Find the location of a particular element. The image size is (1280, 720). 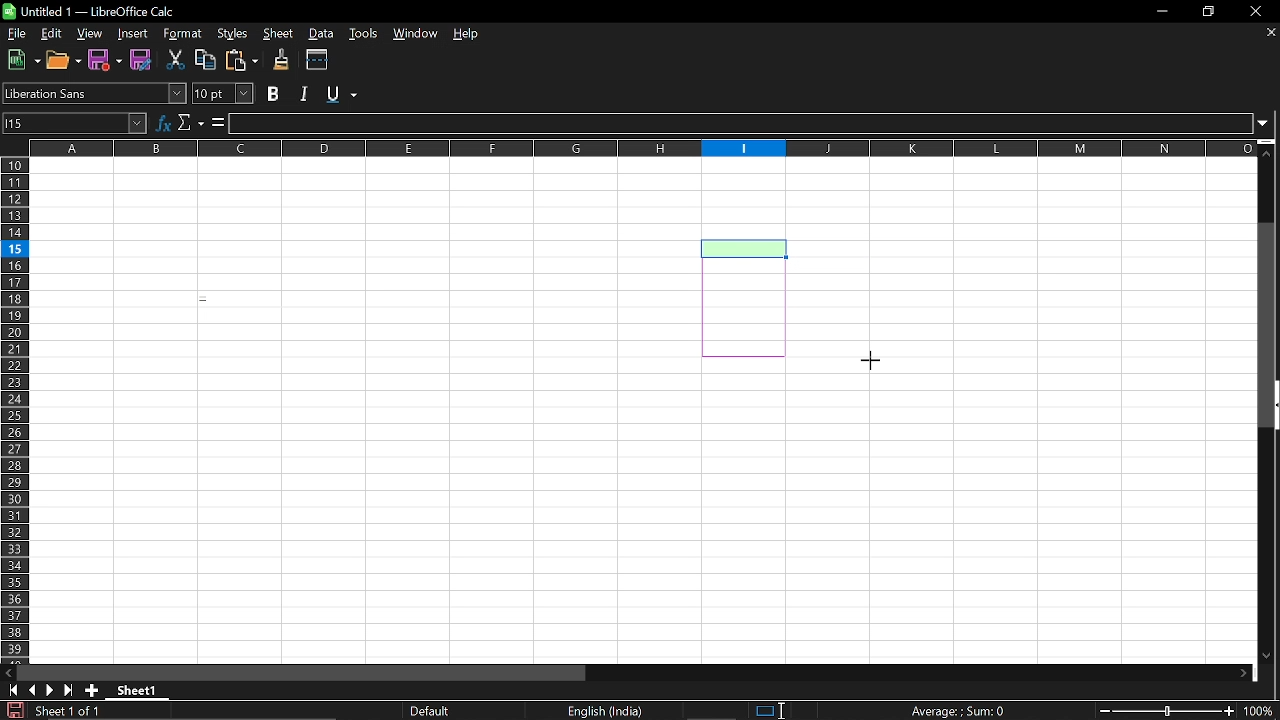

Function wizard is located at coordinates (162, 123).